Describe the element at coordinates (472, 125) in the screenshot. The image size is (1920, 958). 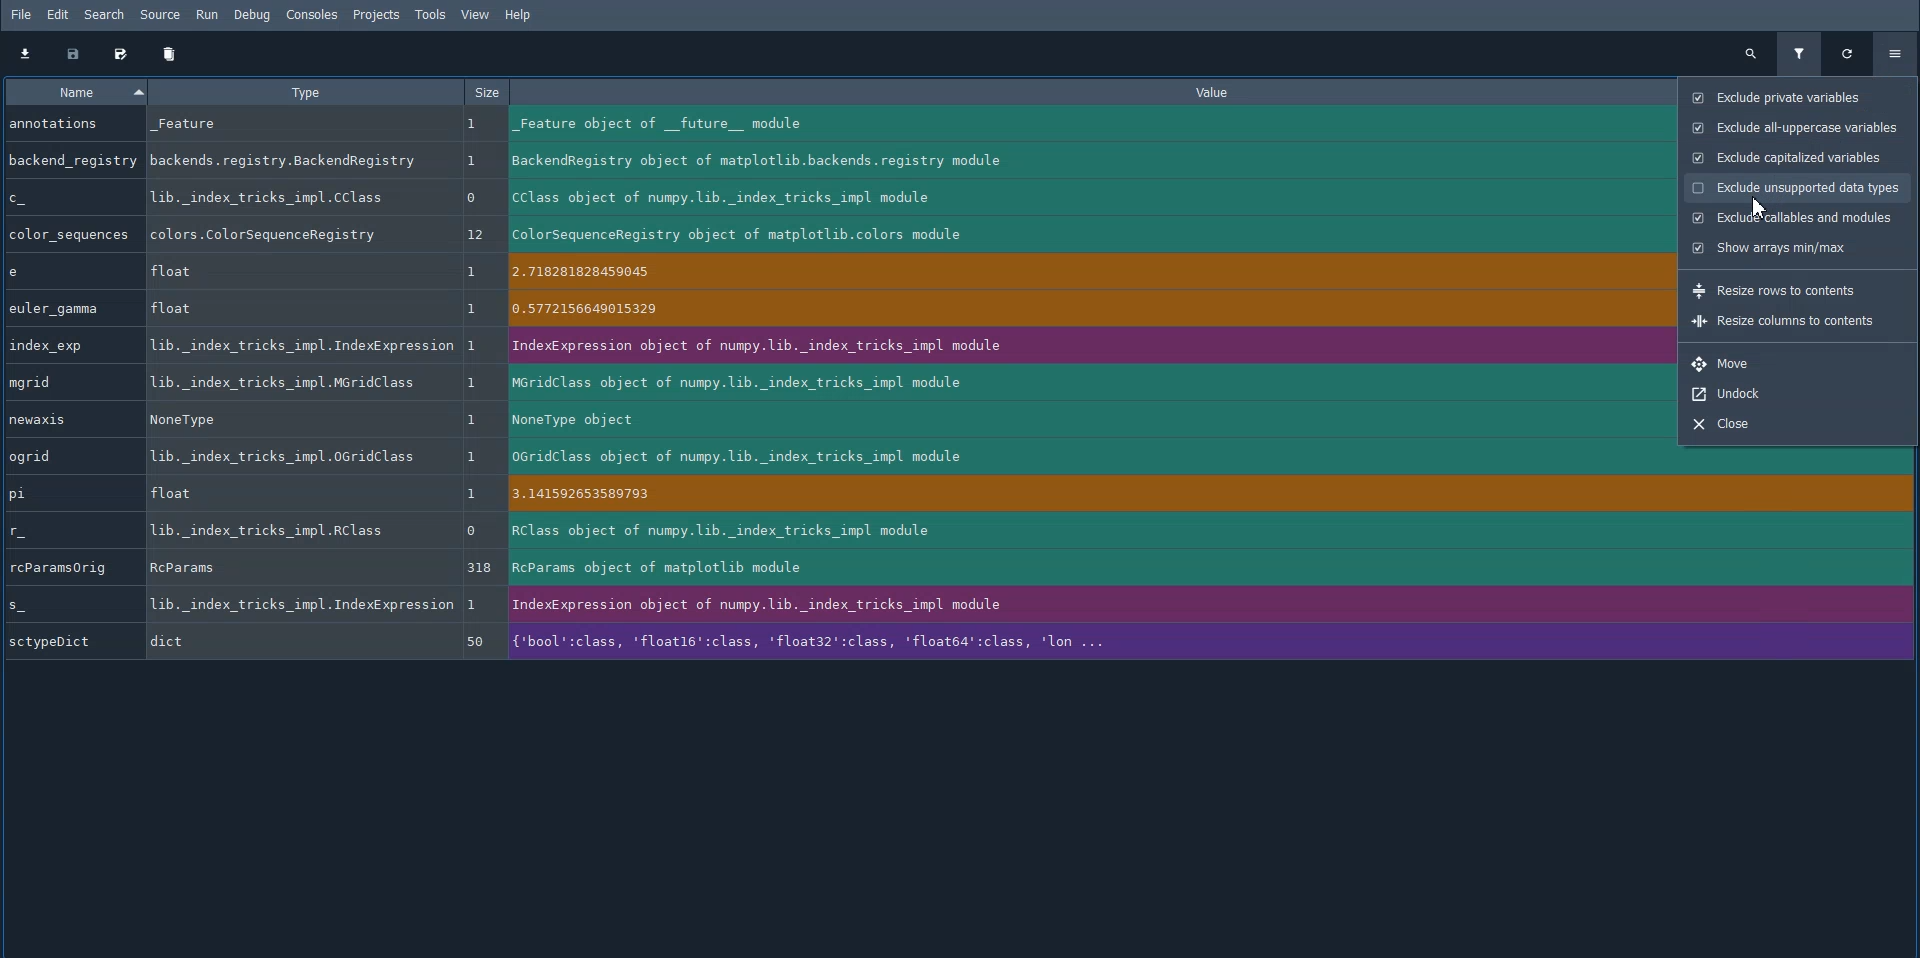
I see `1` at that location.